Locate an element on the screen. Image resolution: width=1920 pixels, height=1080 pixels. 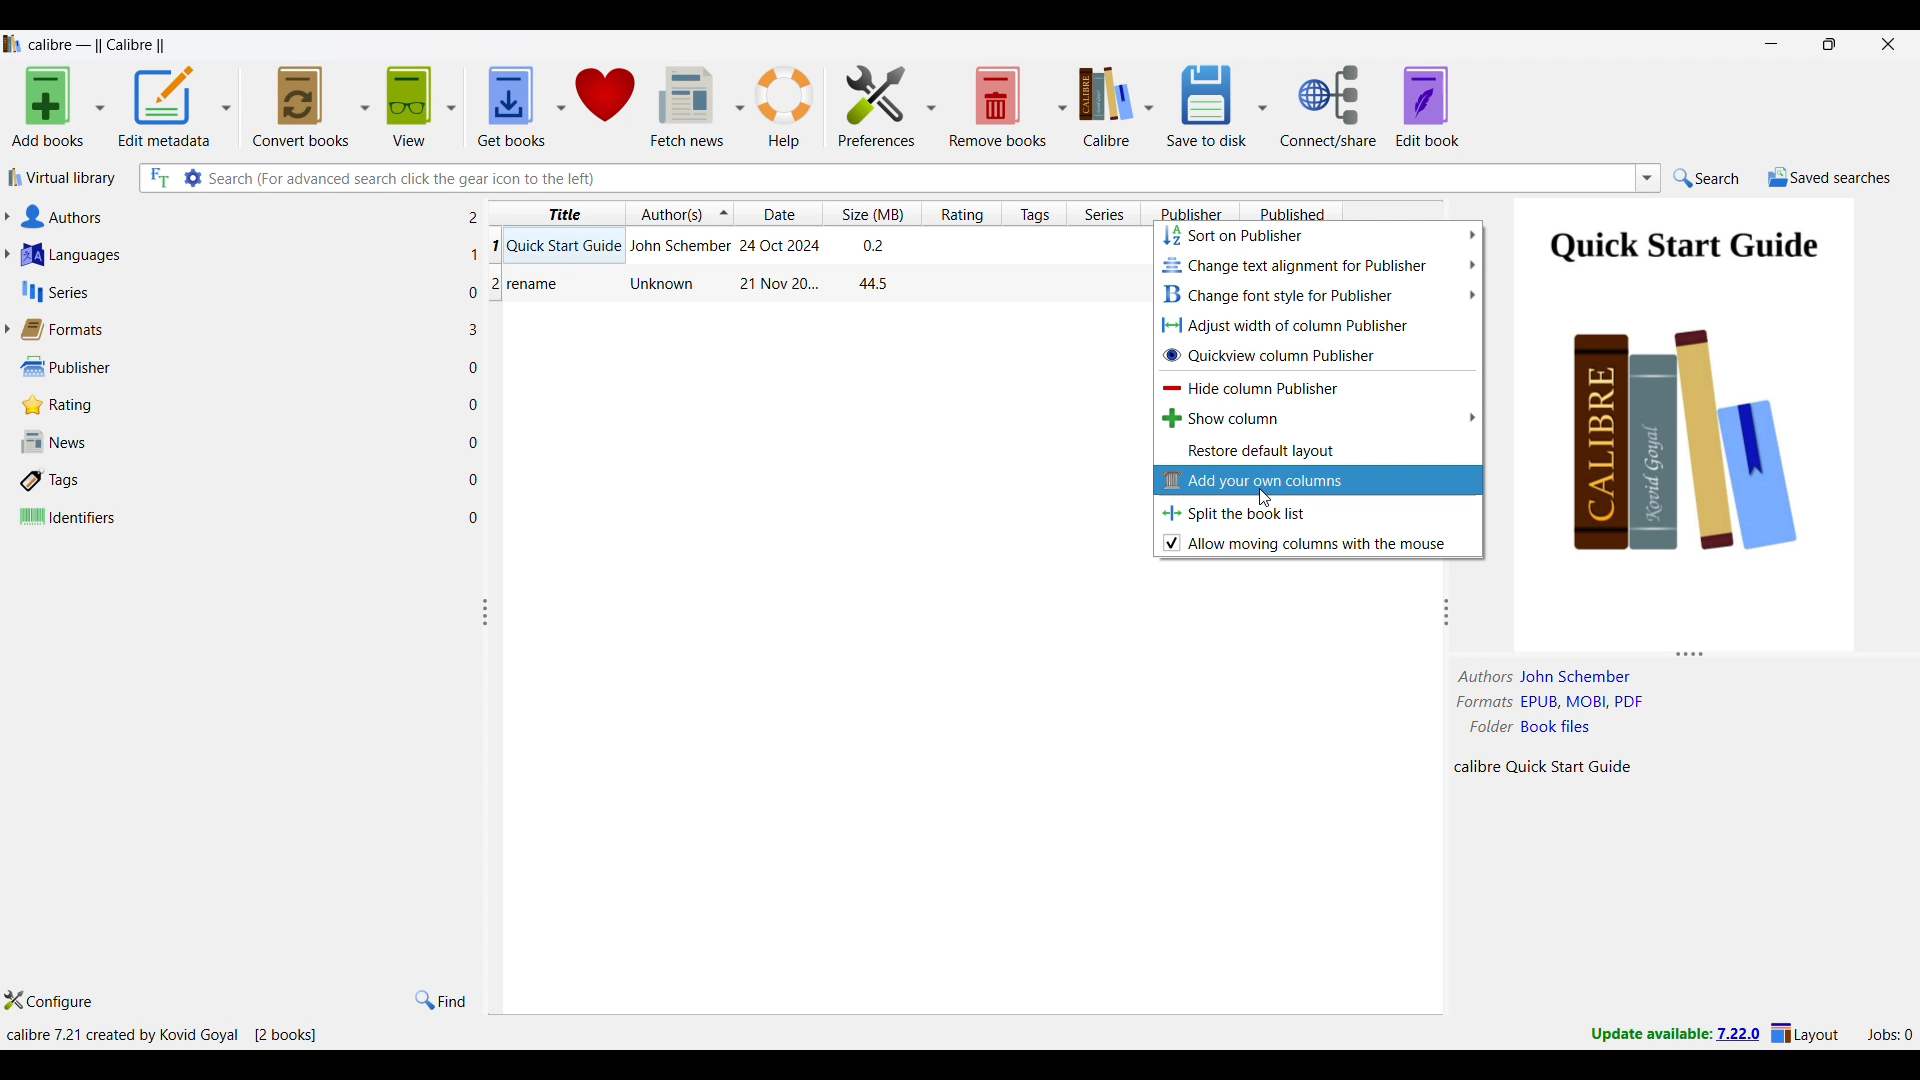
Help is located at coordinates (785, 107).